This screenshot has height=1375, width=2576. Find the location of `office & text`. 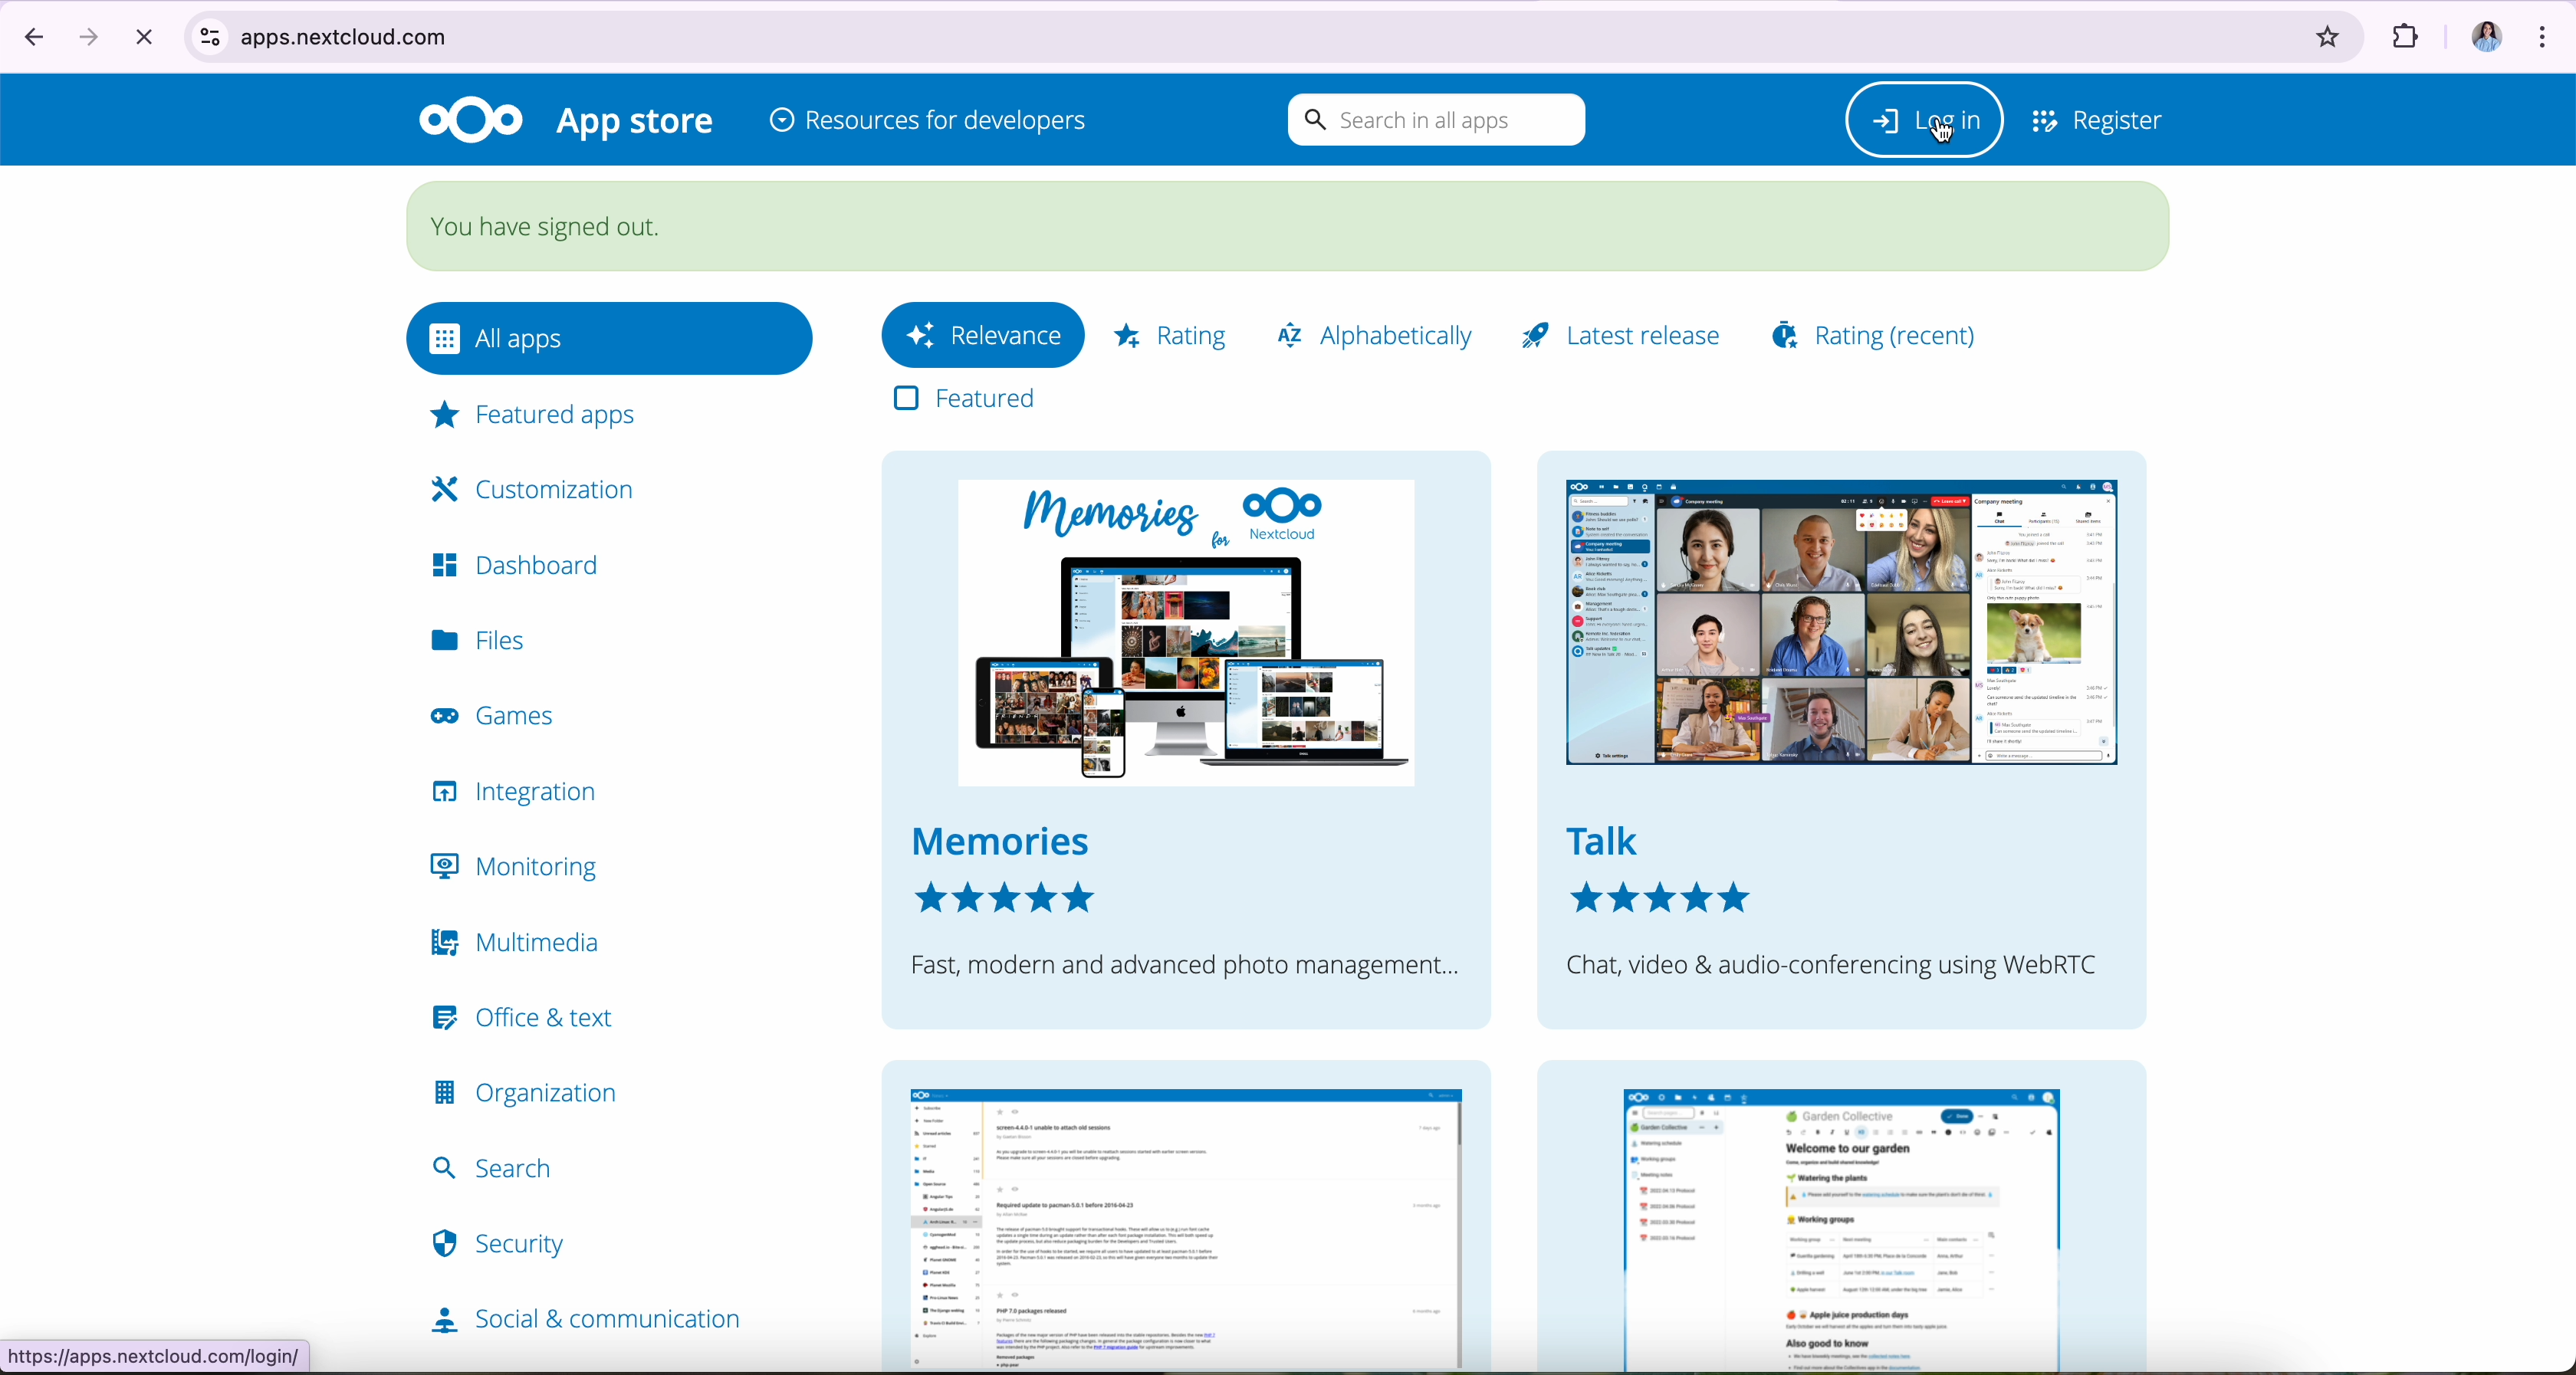

office & text is located at coordinates (521, 1014).